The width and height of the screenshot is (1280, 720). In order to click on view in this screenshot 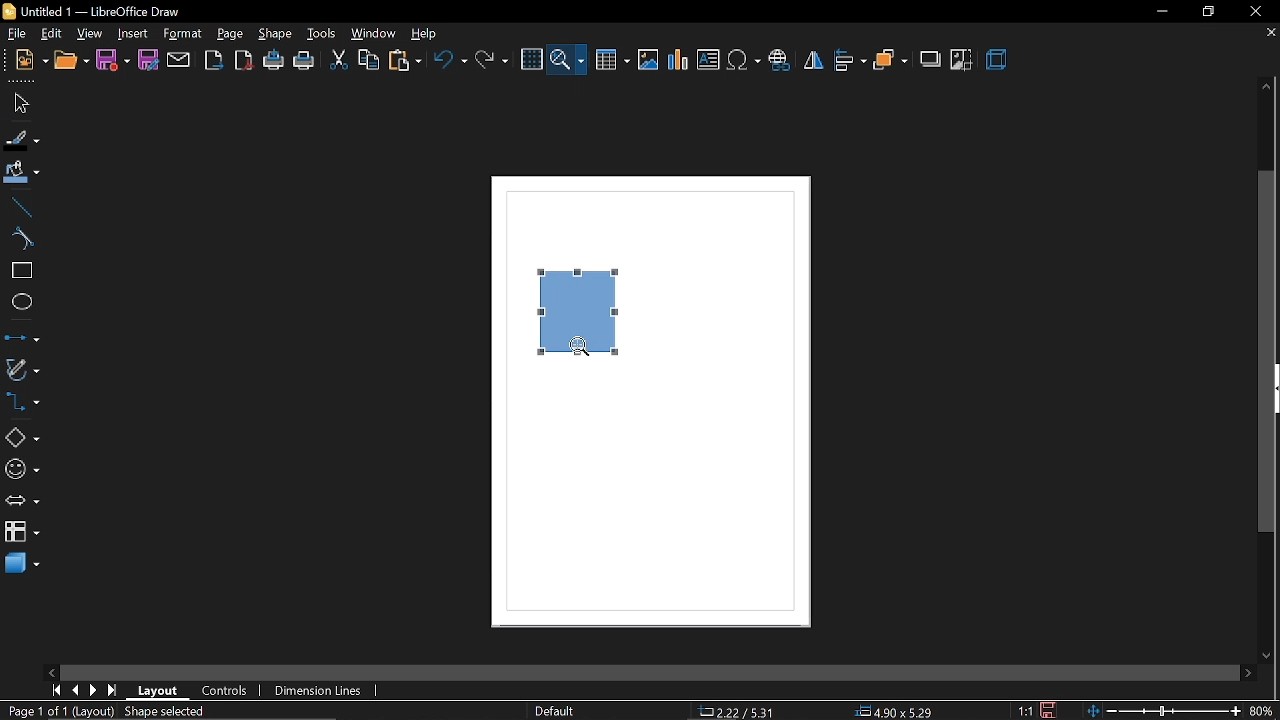, I will do `click(90, 33)`.